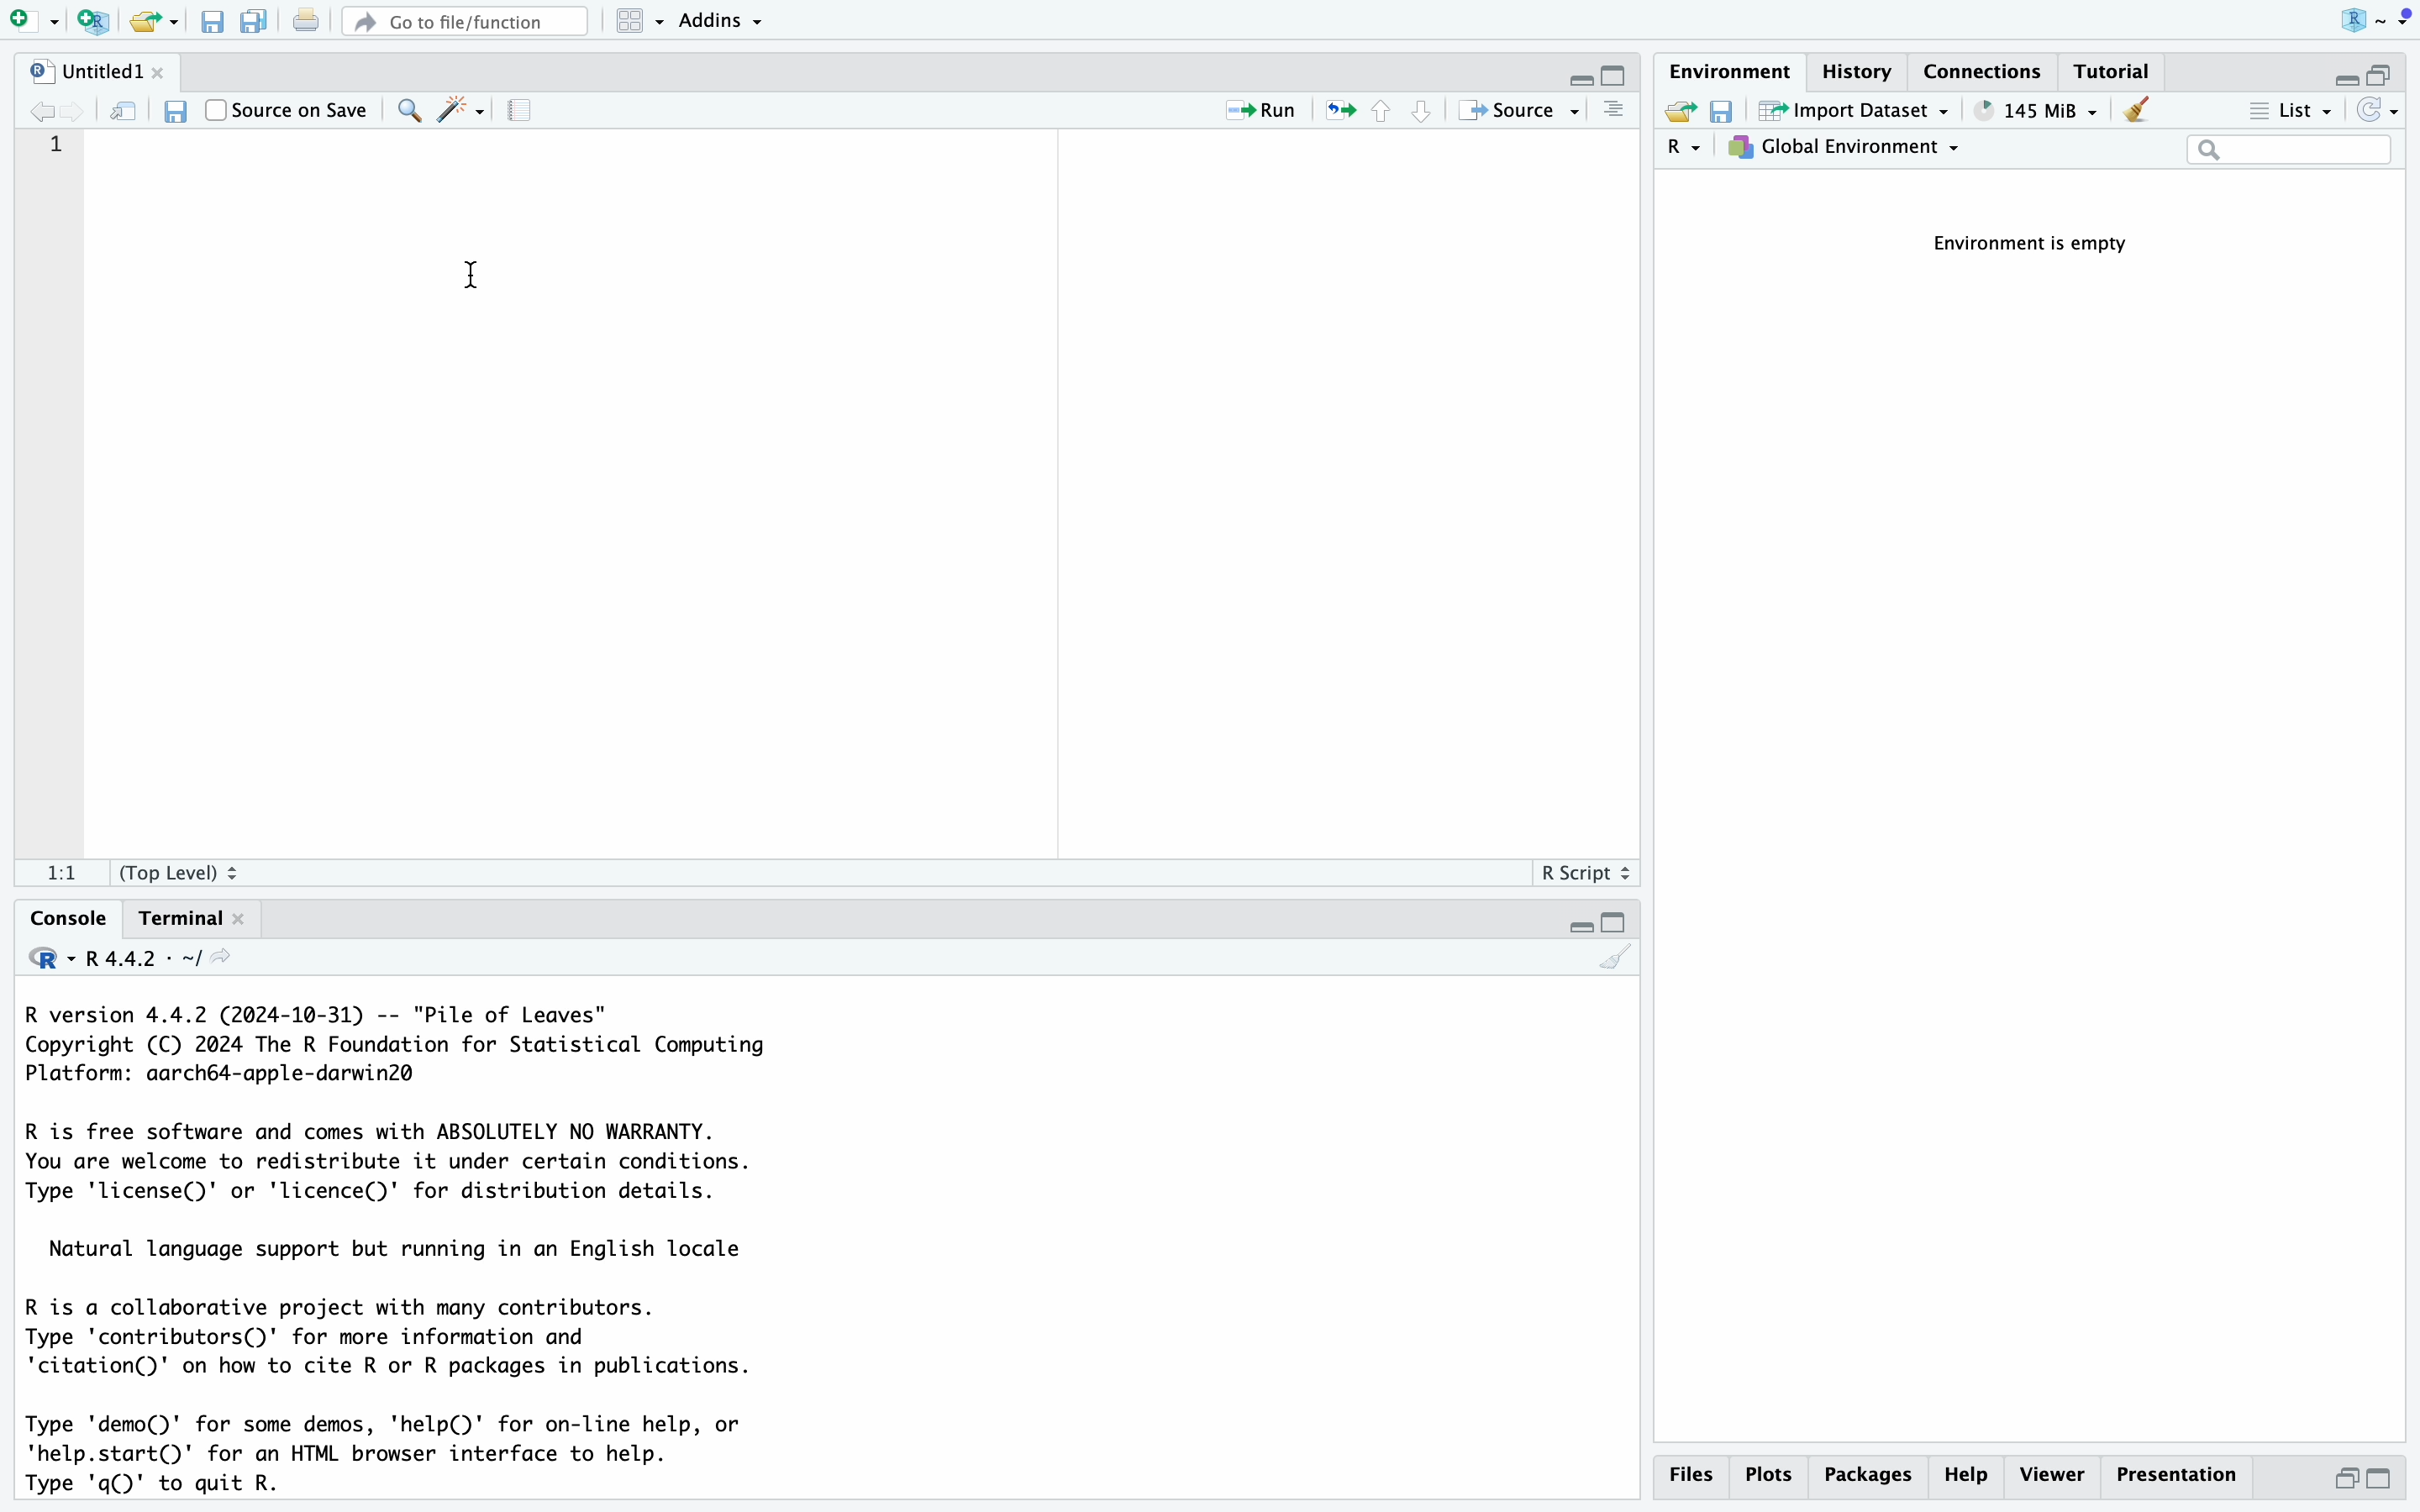 This screenshot has width=2420, height=1512. What do you see at coordinates (2336, 19) in the screenshot?
I see `R logo` at bounding box center [2336, 19].